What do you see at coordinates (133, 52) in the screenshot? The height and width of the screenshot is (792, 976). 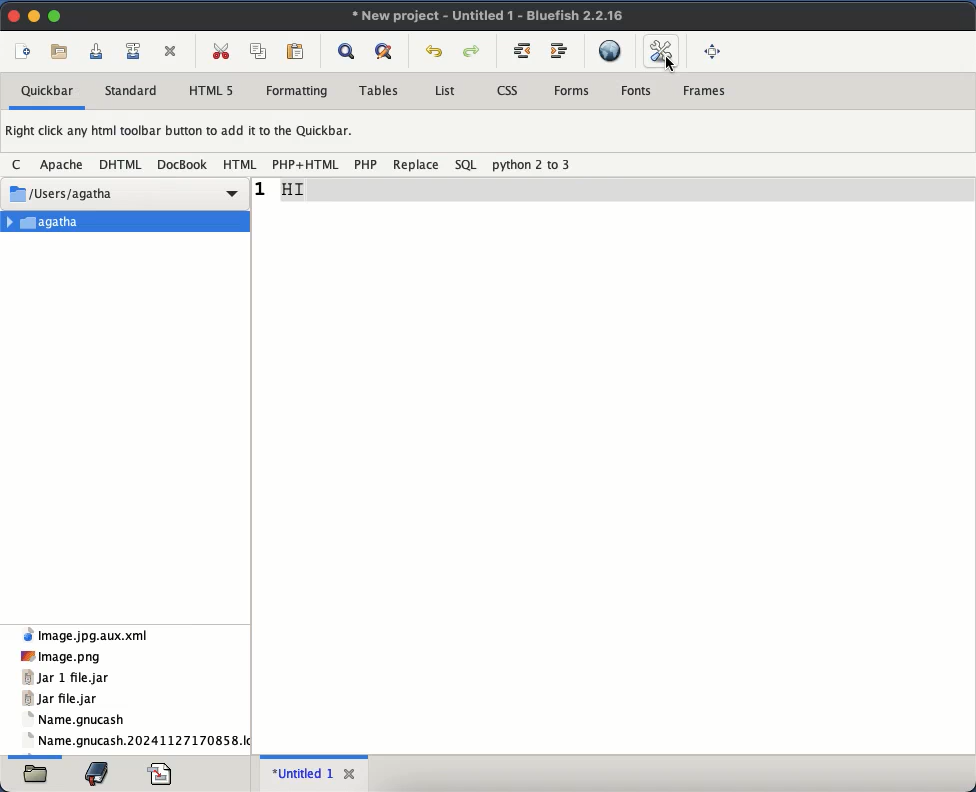 I see `save file as` at bounding box center [133, 52].